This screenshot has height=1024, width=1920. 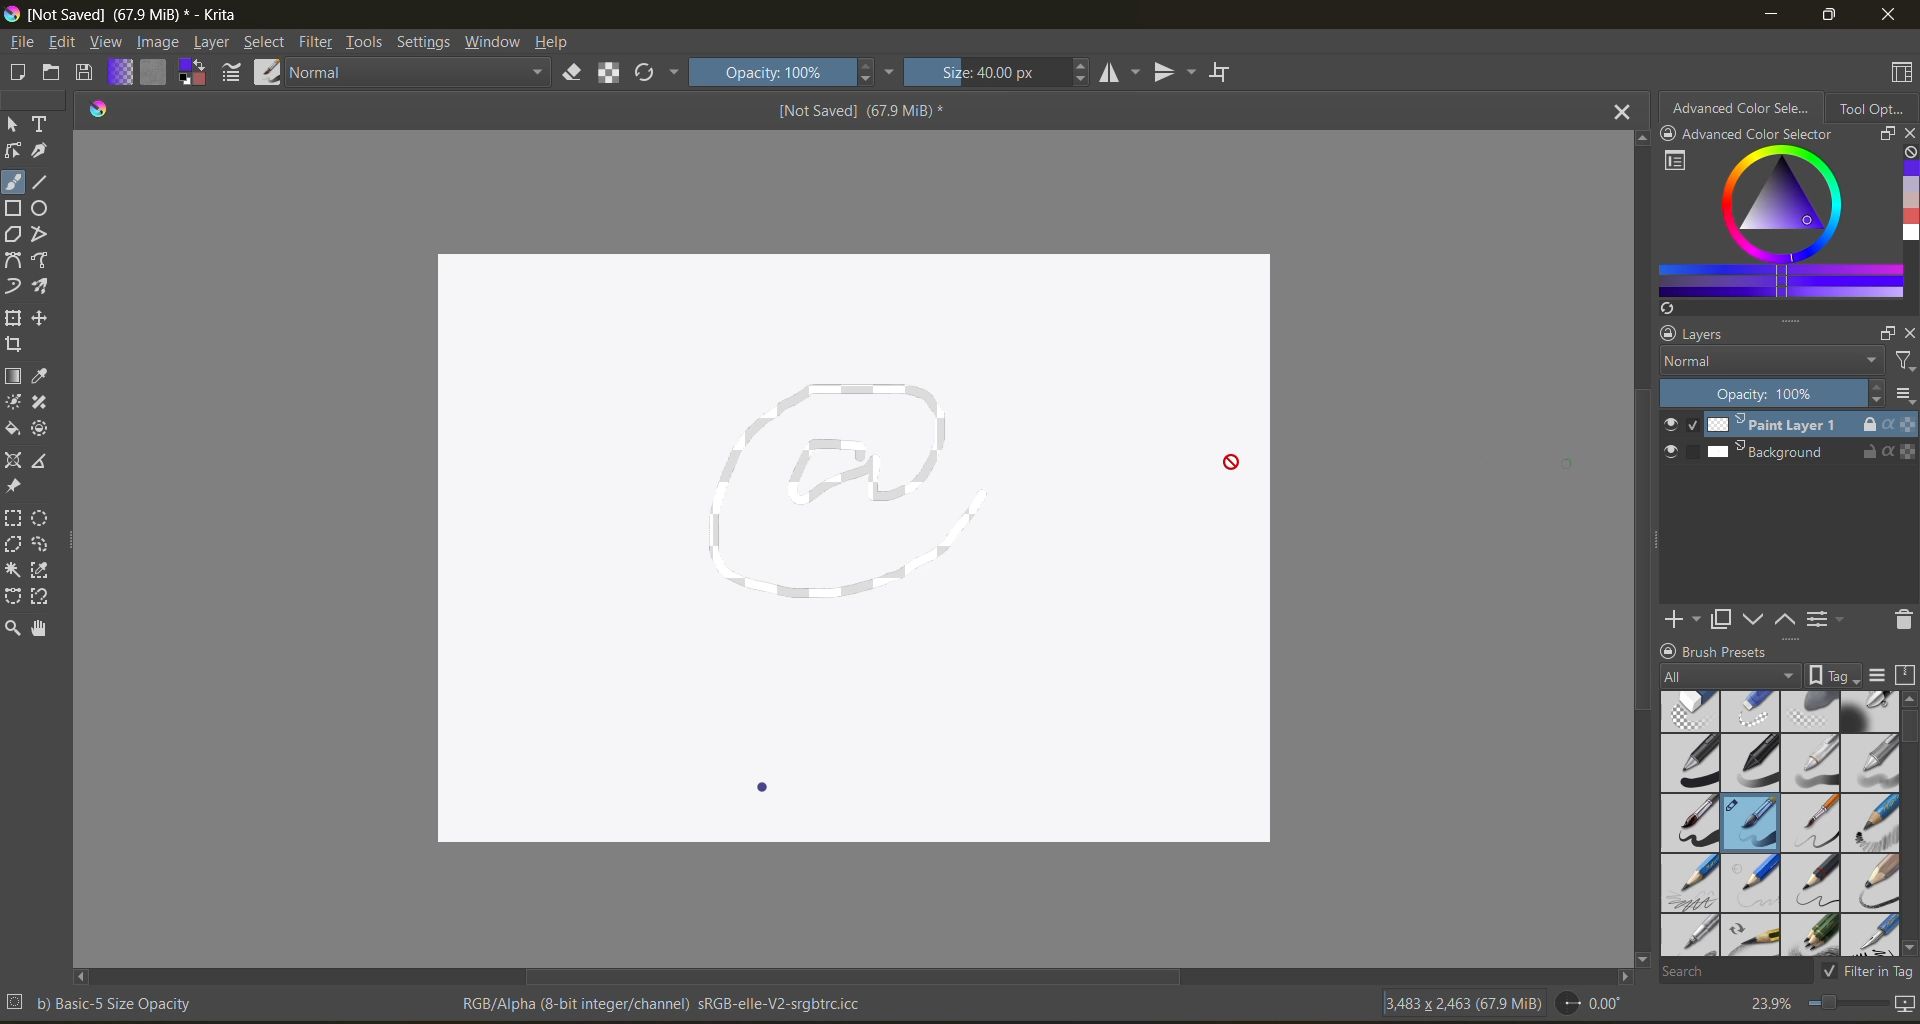 What do you see at coordinates (42, 375) in the screenshot?
I see `sample color` at bounding box center [42, 375].